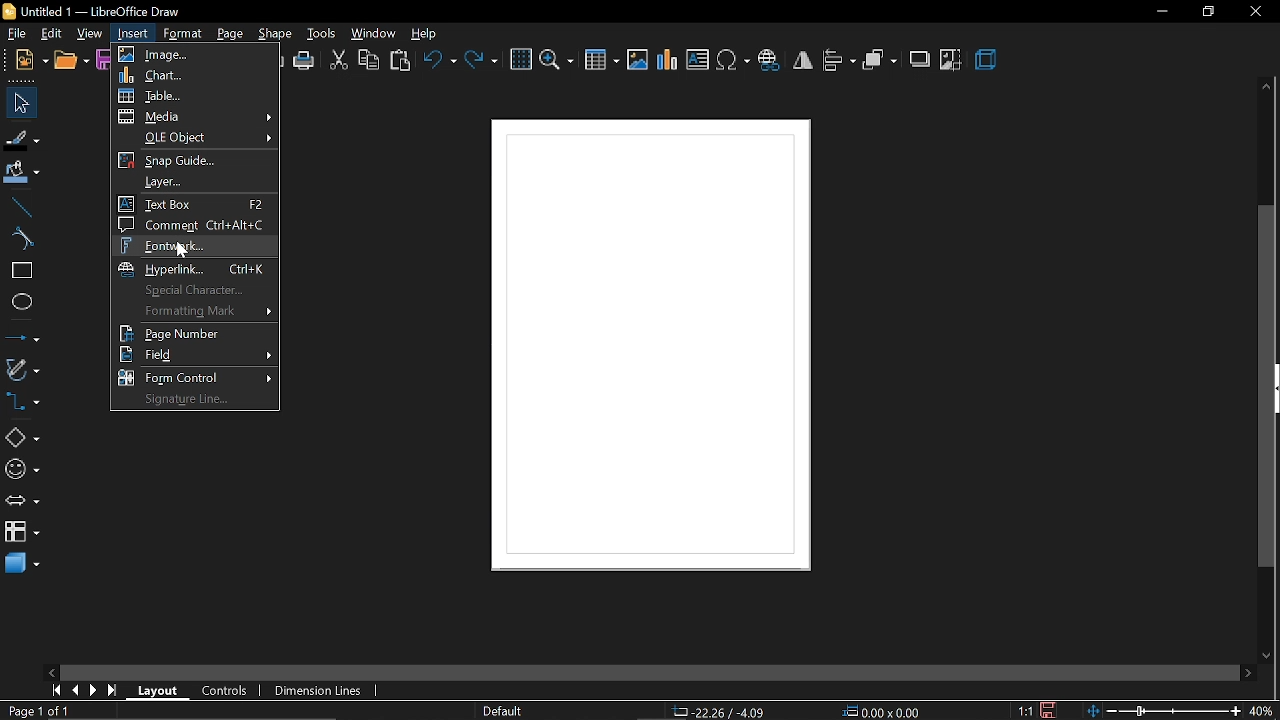  What do you see at coordinates (20, 437) in the screenshot?
I see `basic shapes` at bounding box center [20, 437].